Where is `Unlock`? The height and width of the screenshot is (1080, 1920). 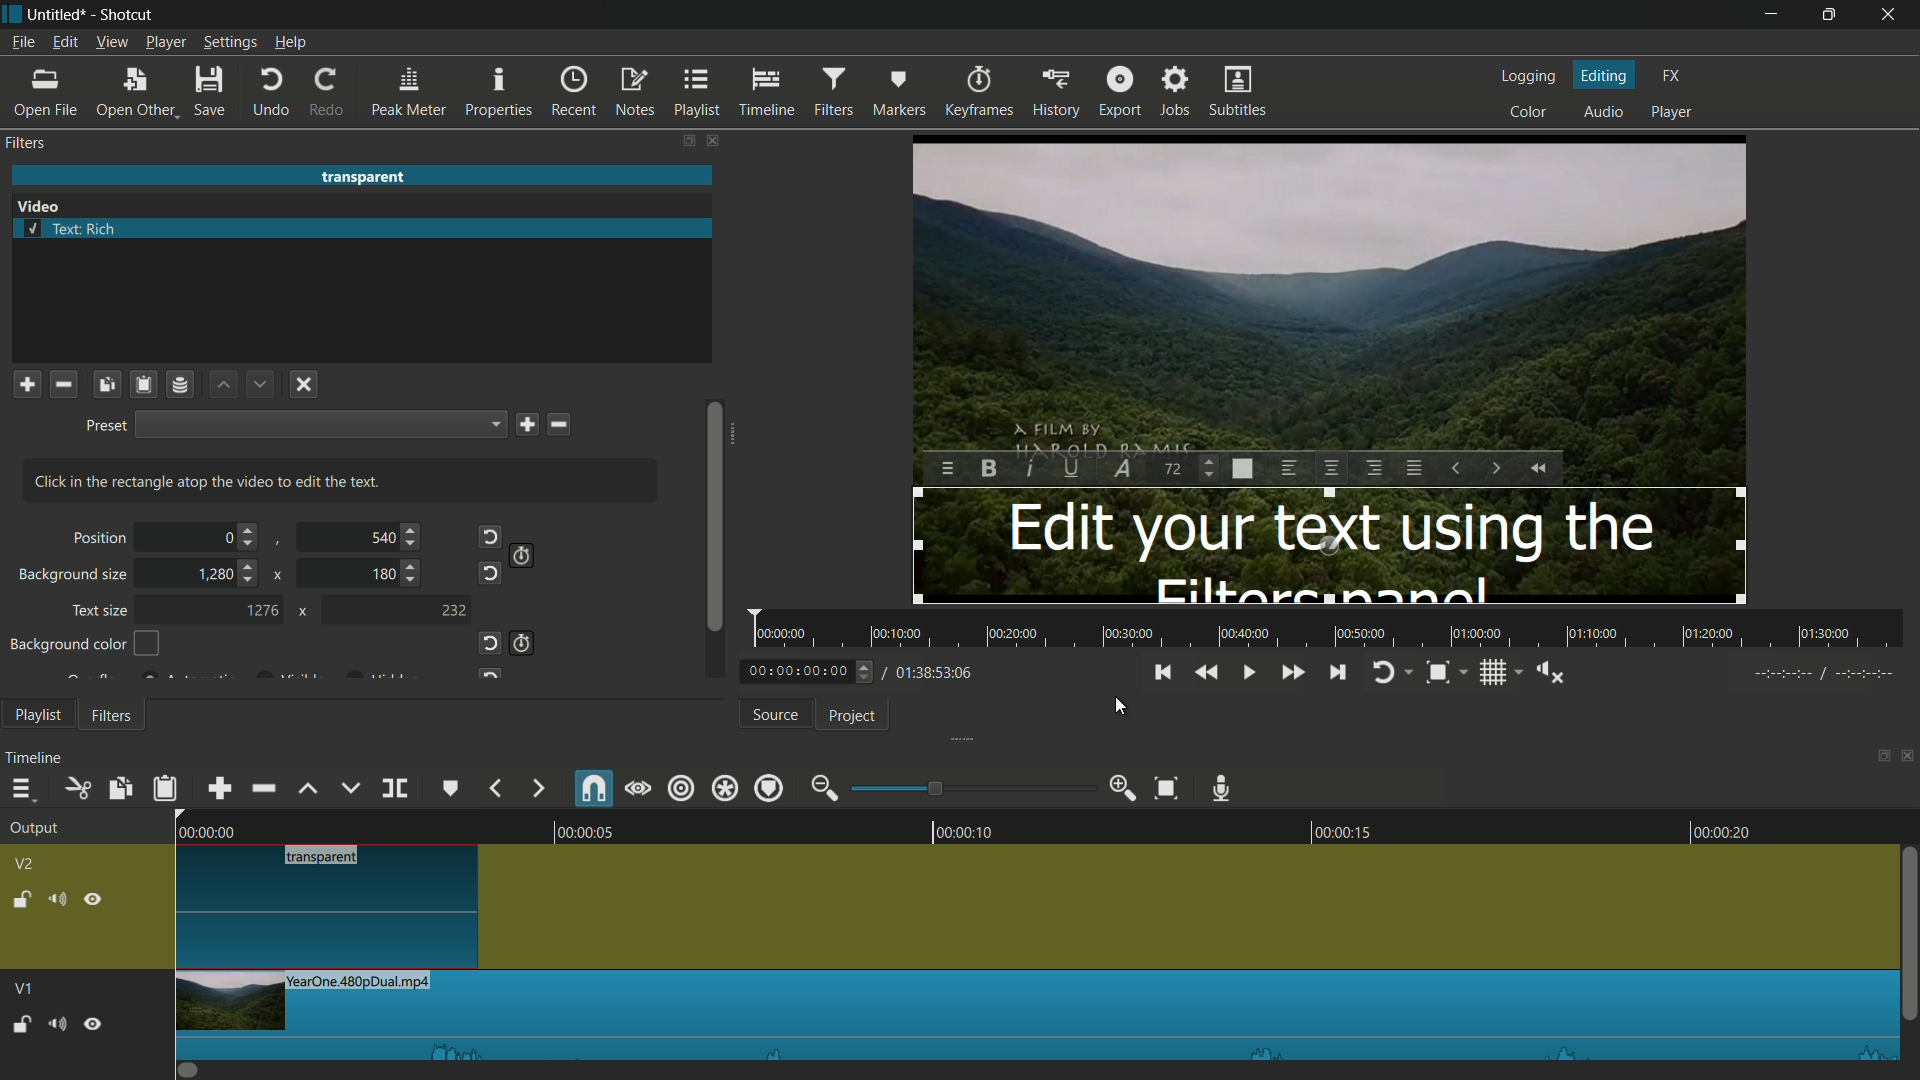 Unlock is located at coordinates (21, 1024).